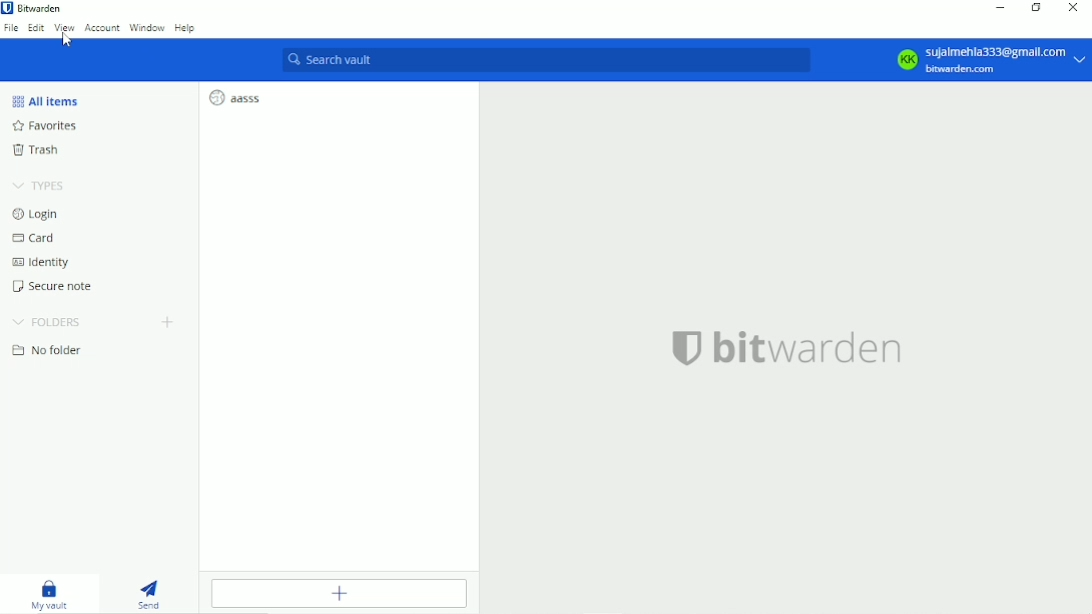  What do you see at coordinates (50, 592) in the screenshot?
I see `My vault` at bounding box center [50, 592].